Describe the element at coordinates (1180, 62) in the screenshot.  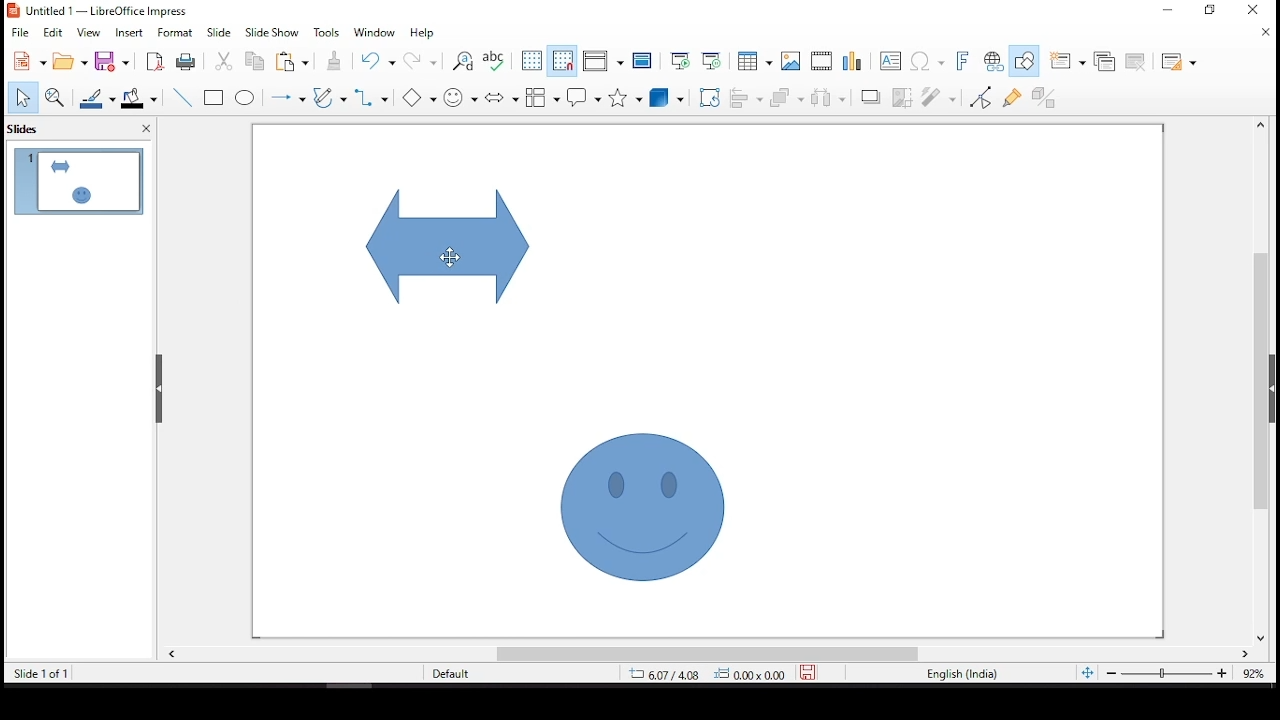
I see `slide layout` at that location.